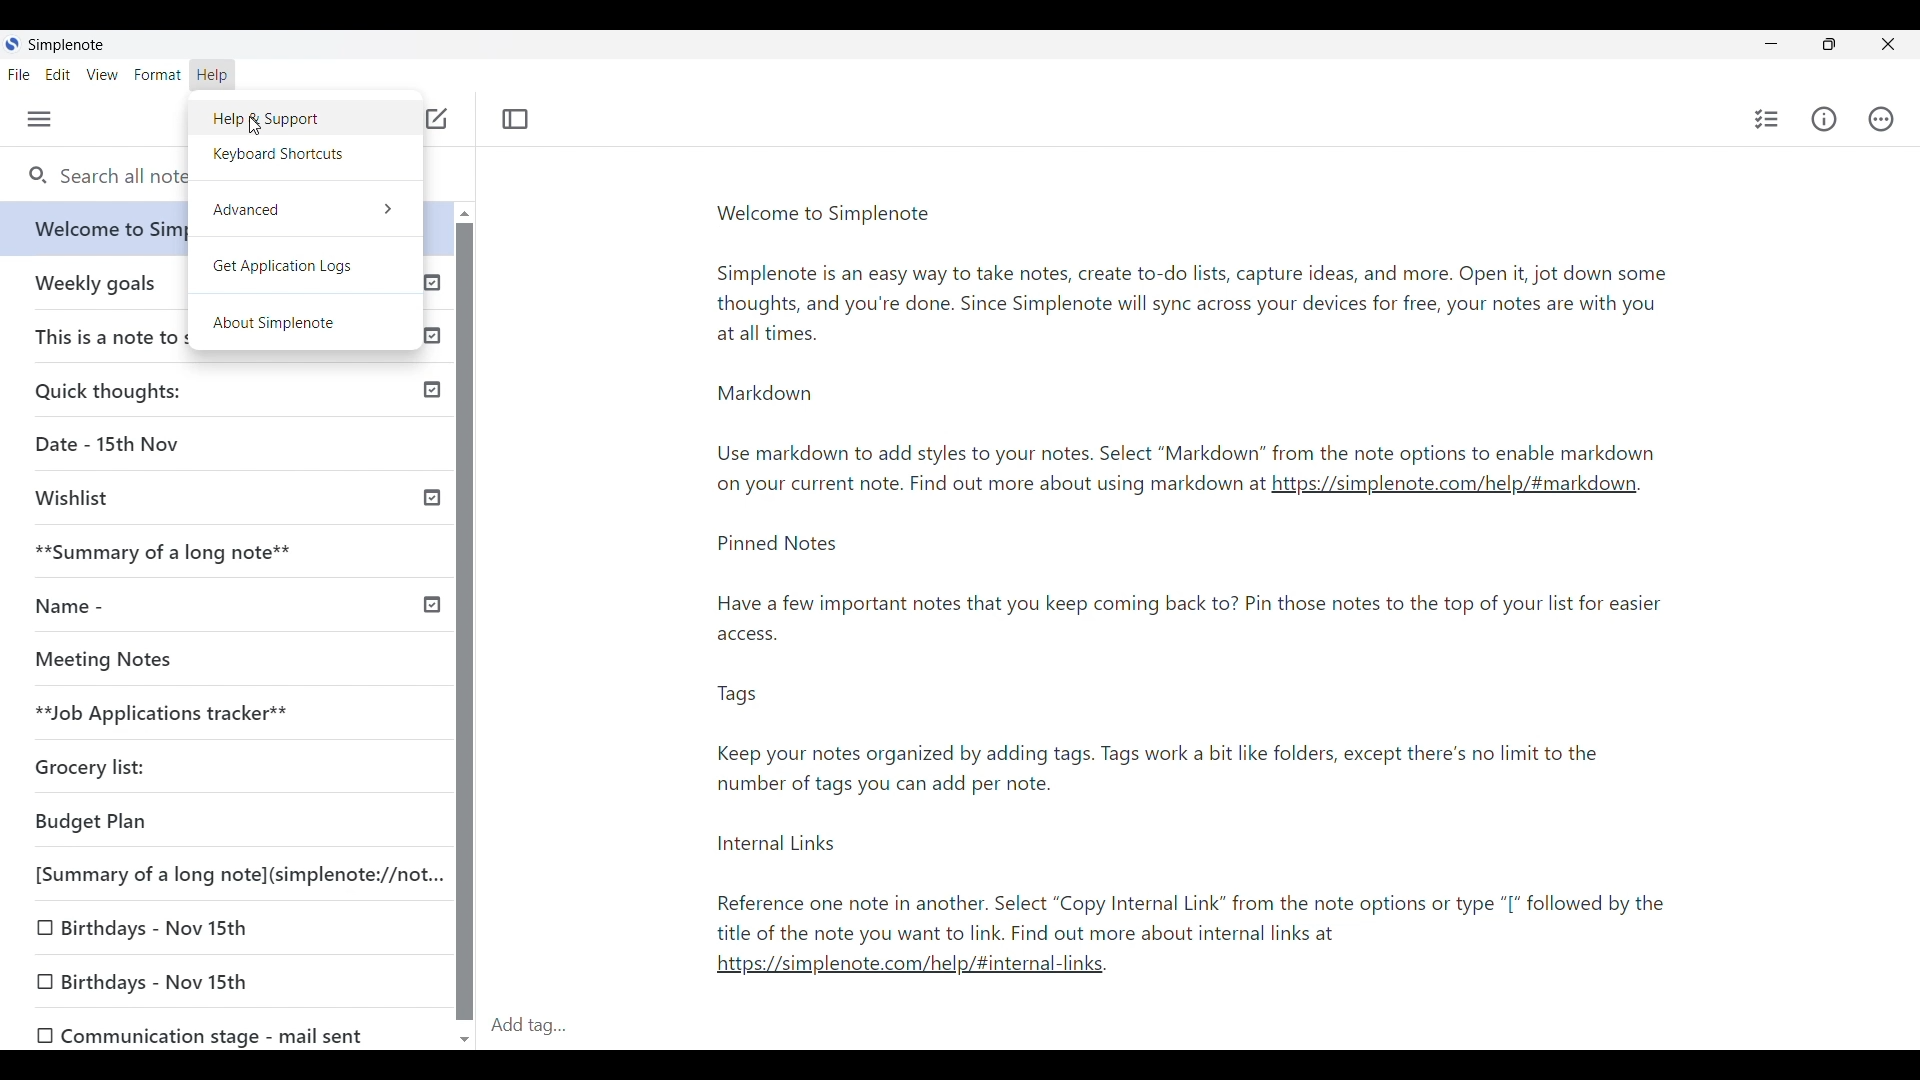  I want to click on cursor, so click(258, 127).